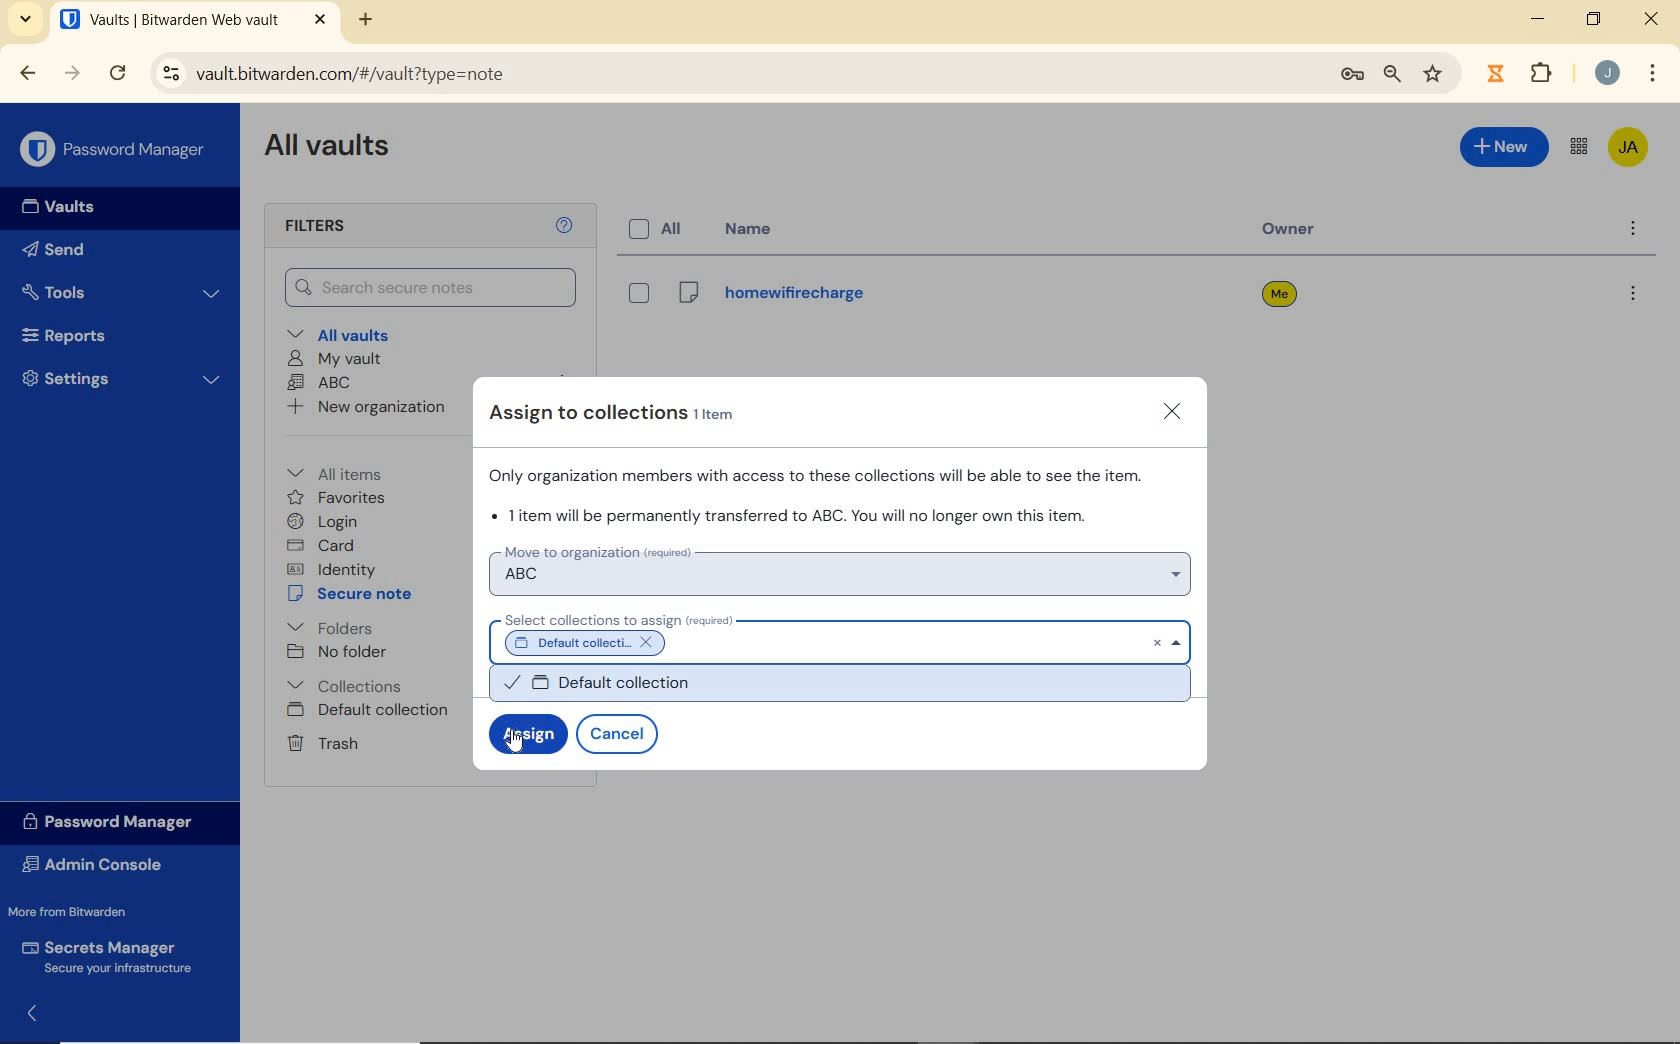  What do you see at coordinates (341, 333) in the screenshot?
I see `All vaults` at bounding box center [341, 333].